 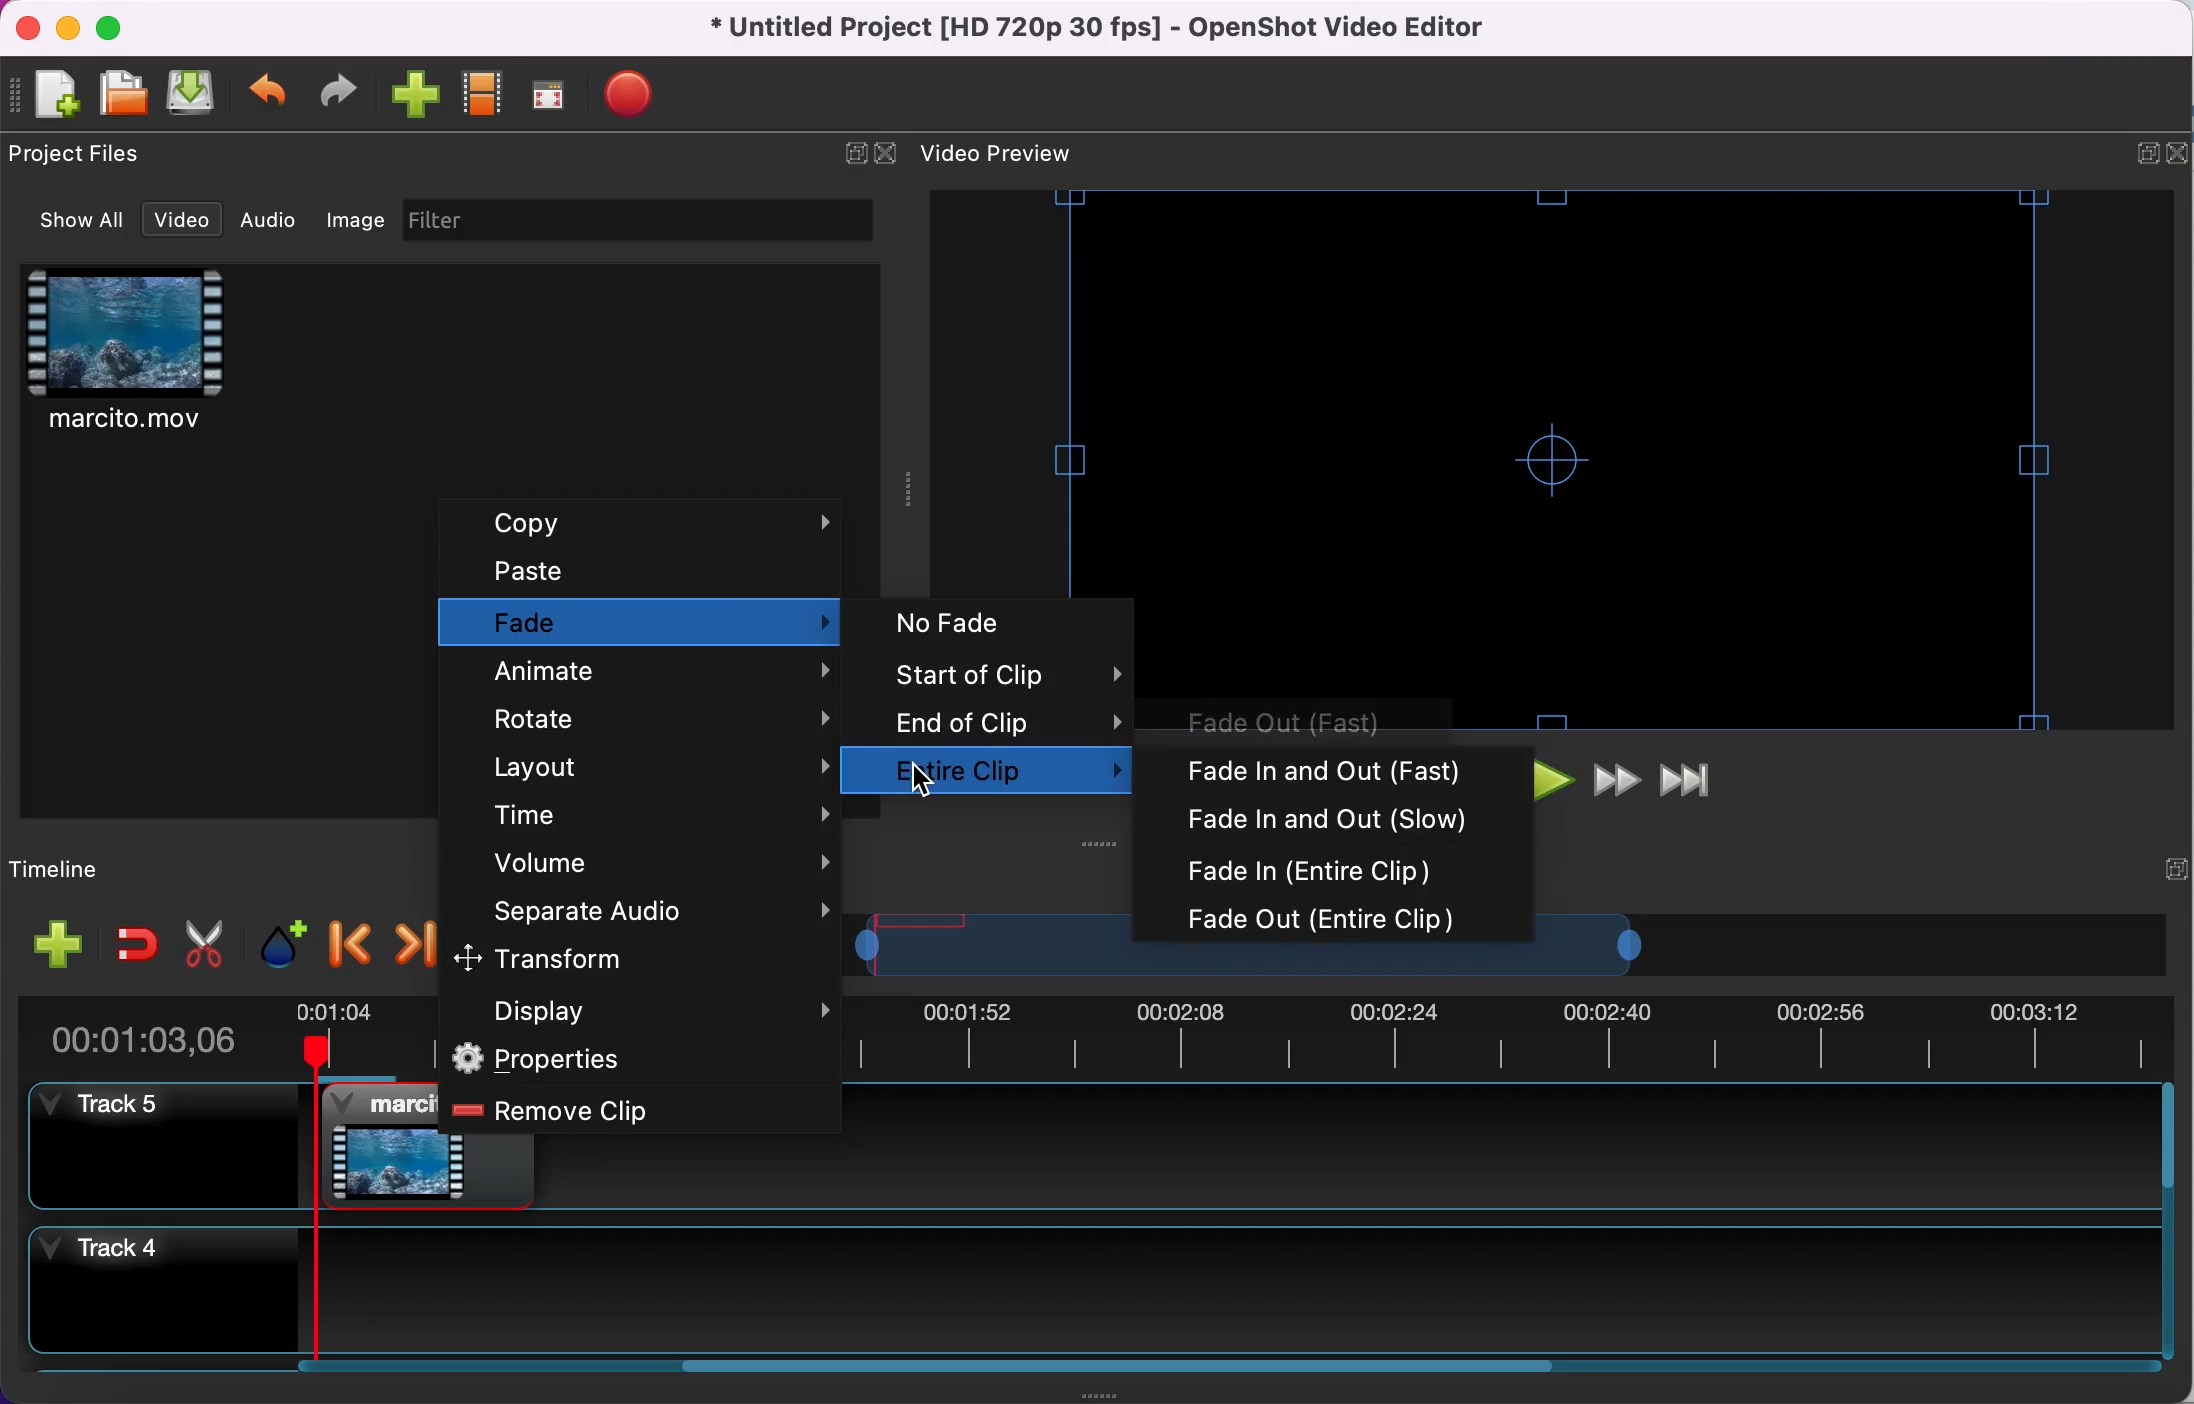 I want to click on choose profile, so click(x=483, y=96).